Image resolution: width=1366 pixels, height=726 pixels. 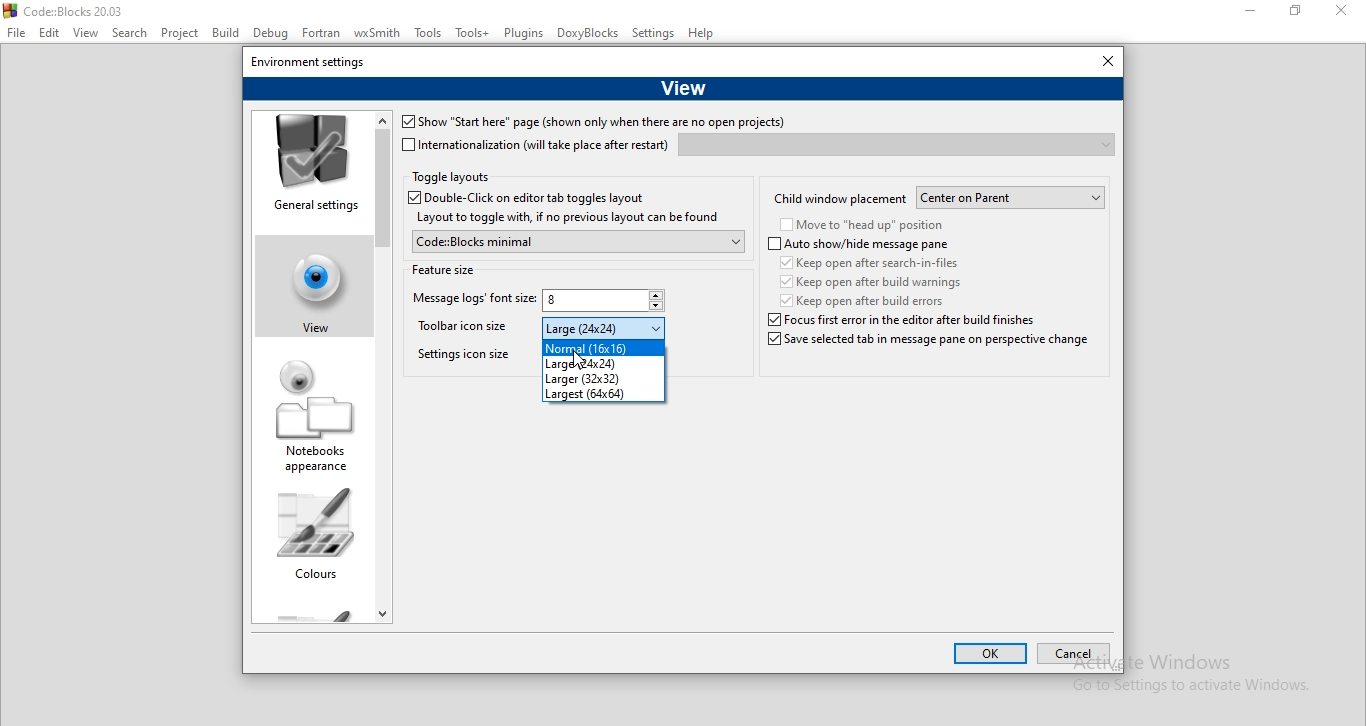 What do you see at coordinates (451, 178) in the screenshot?
I see `Toggle layouts` at bounding box center [451, 178].